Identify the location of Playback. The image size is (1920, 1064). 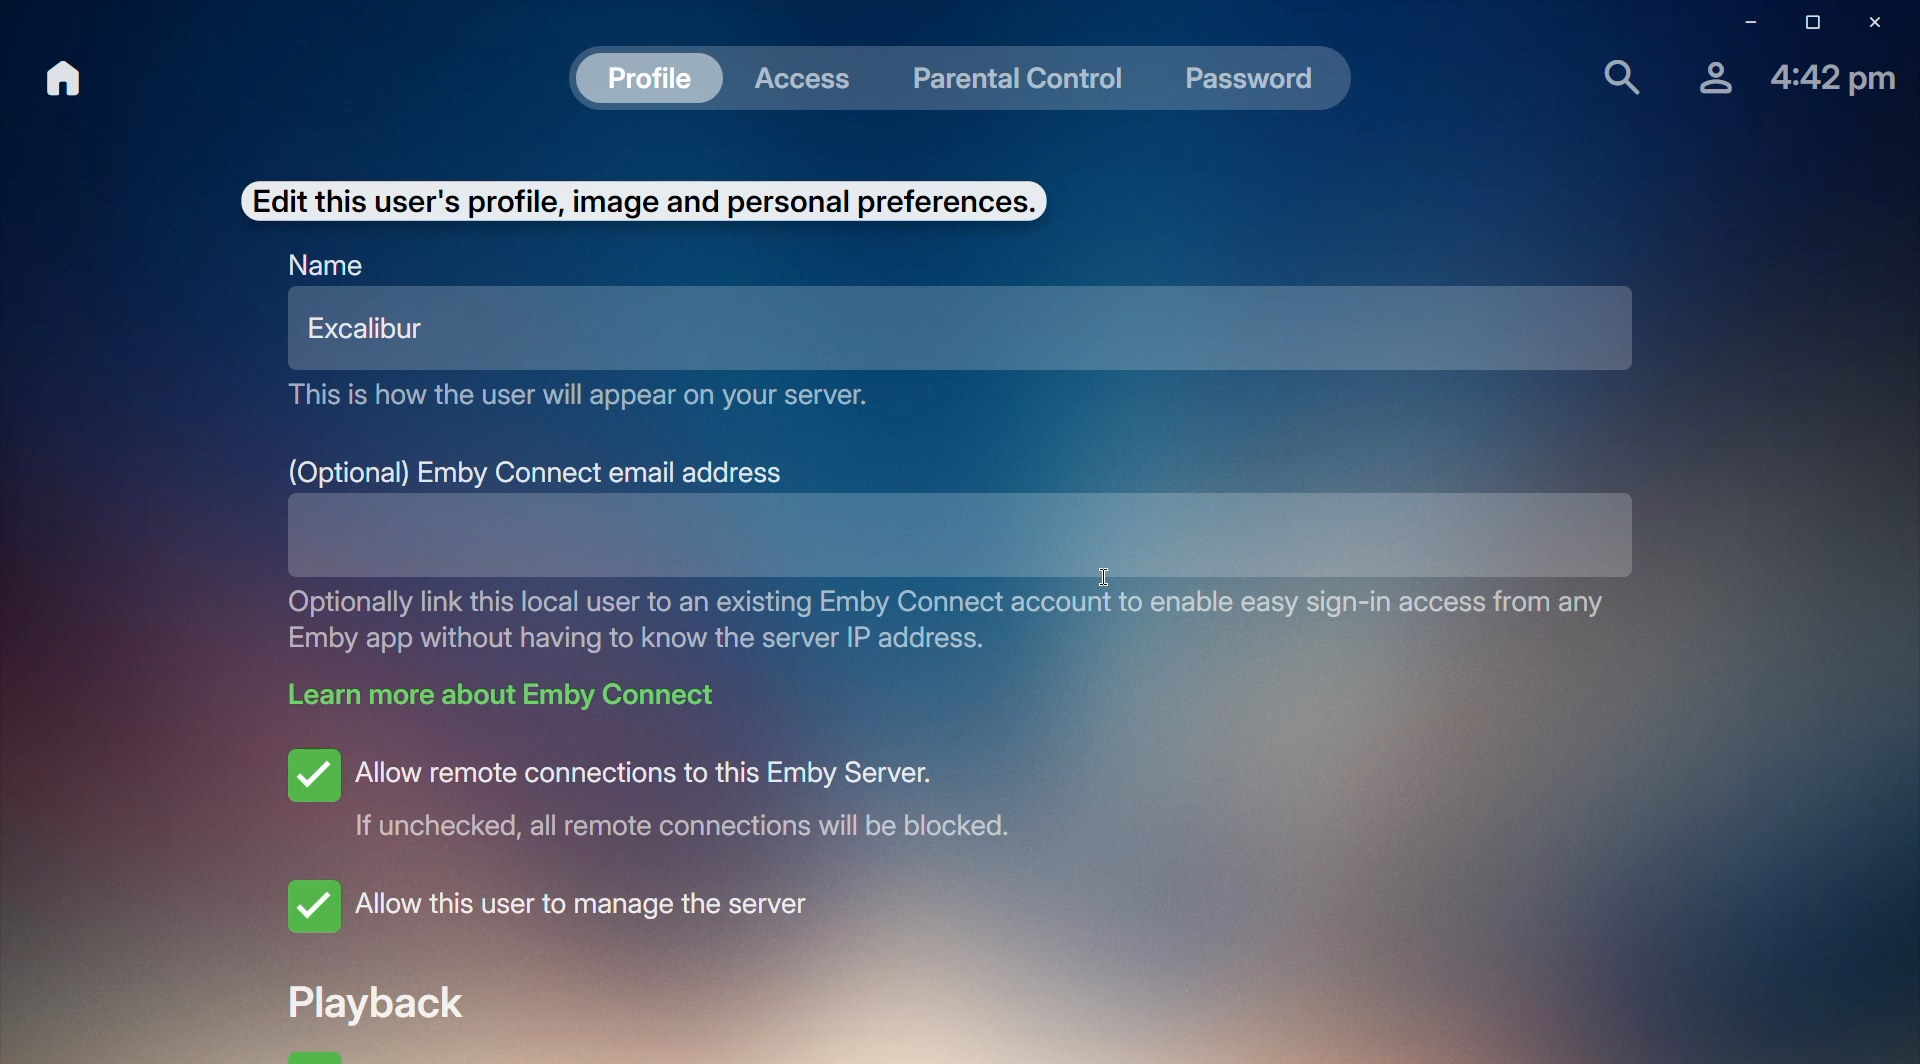
(392, 1000).